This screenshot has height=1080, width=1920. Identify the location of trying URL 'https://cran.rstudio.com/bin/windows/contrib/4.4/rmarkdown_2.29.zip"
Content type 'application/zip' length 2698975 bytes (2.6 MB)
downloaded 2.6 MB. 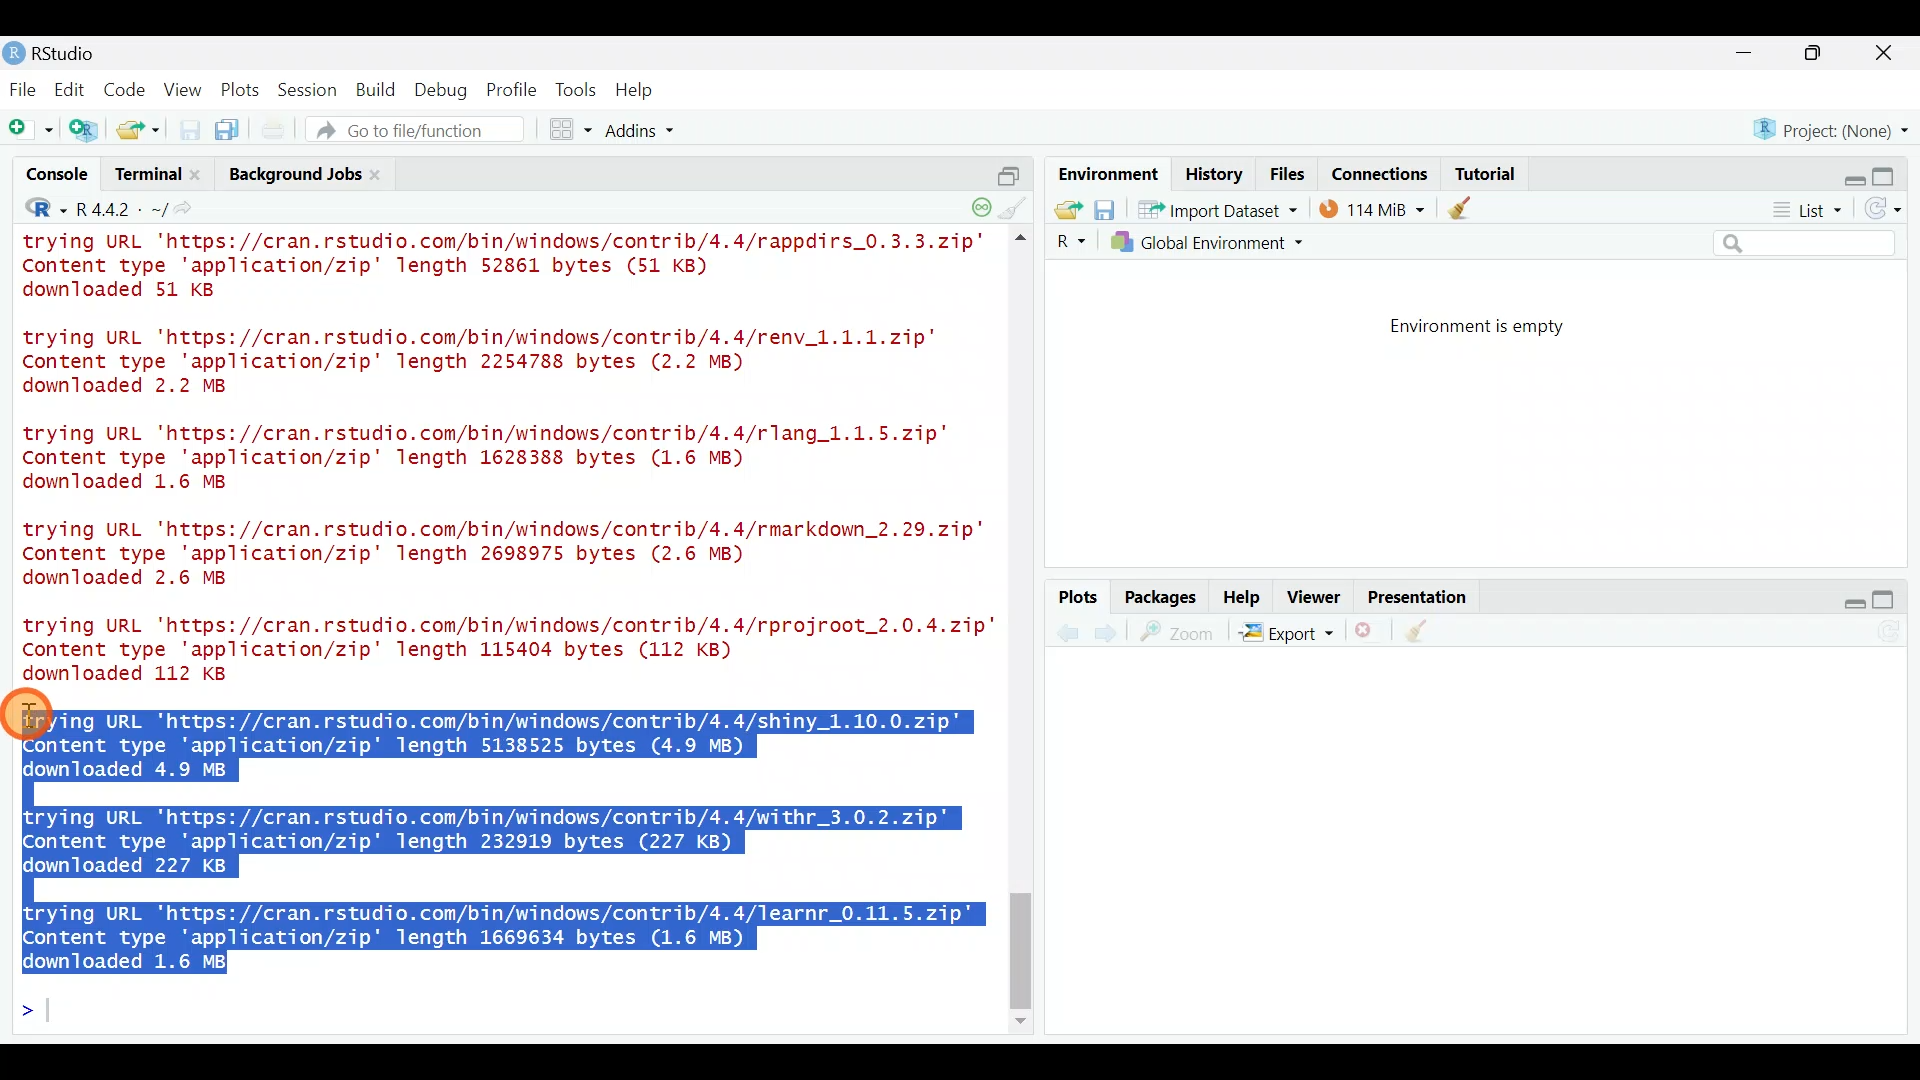
(508, 557).